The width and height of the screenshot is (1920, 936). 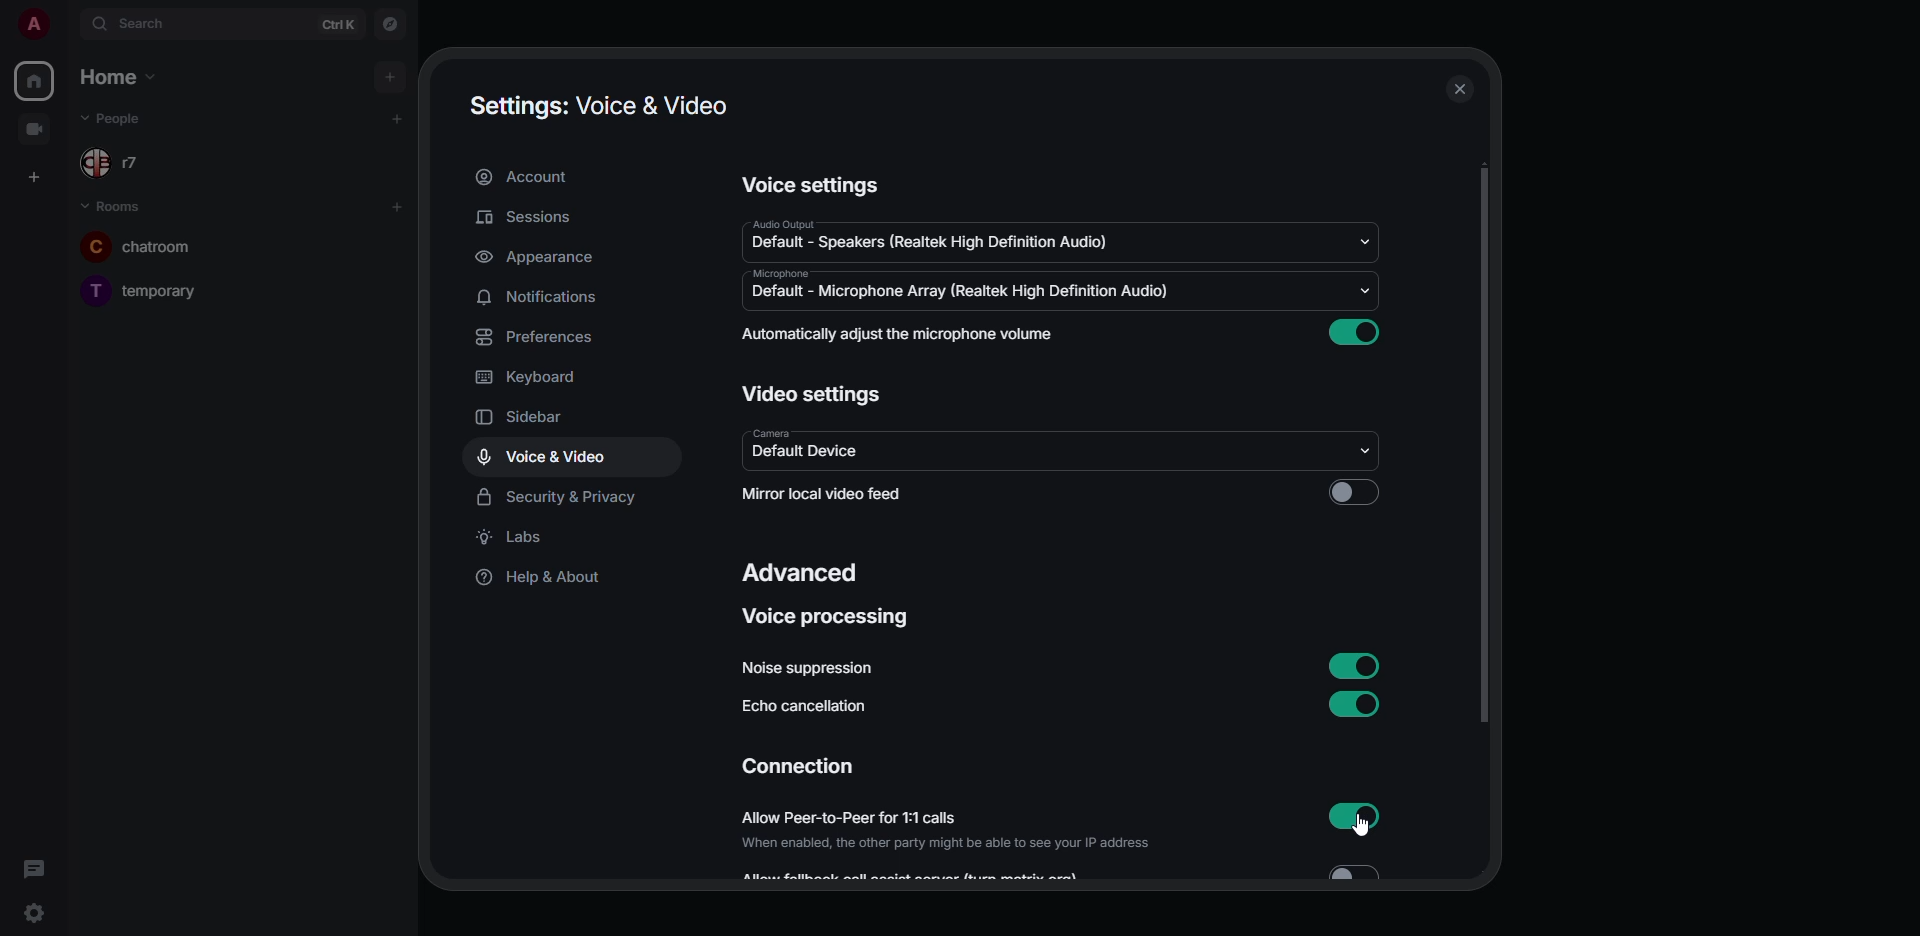 I want to click on allow peer-to-peer for 1:1 calls, so click(x=950, y=831).